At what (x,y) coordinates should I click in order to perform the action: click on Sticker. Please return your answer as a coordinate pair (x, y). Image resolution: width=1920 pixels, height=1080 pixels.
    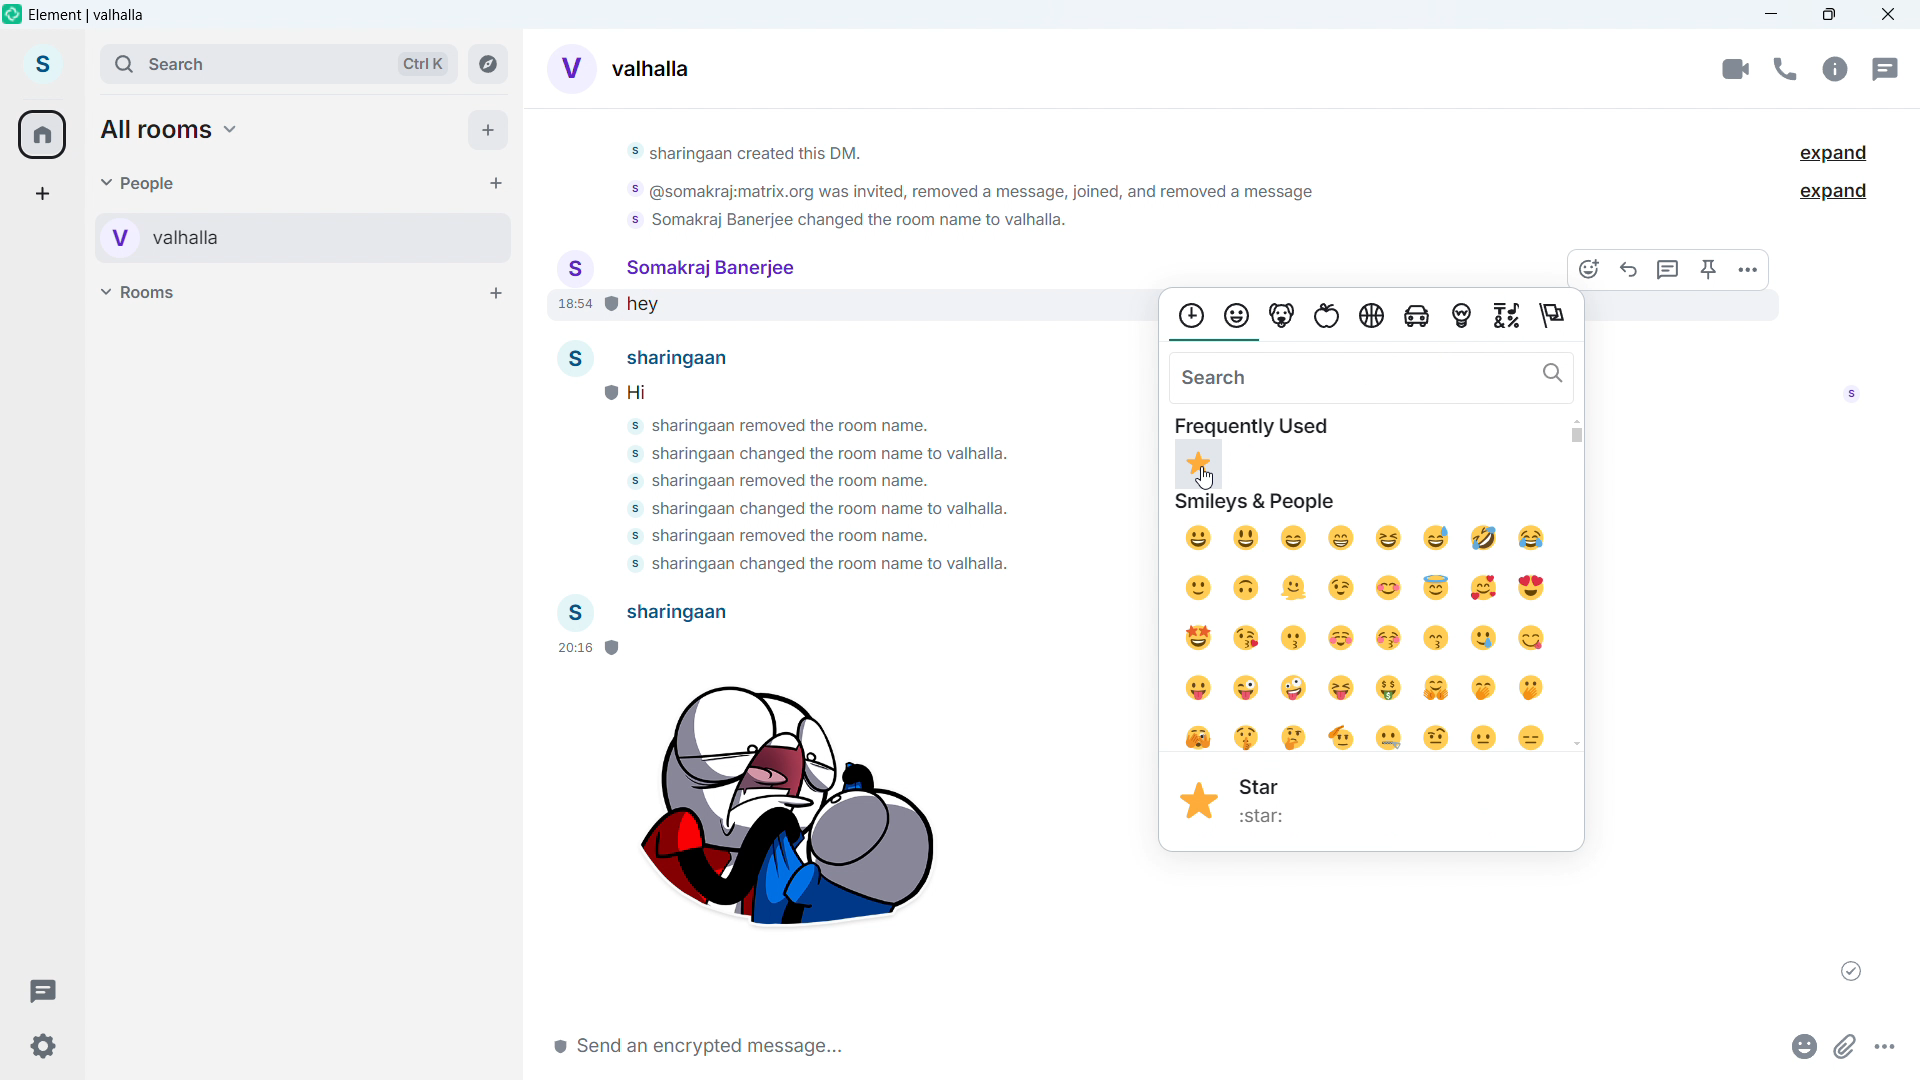
    Looking at the image, I should click on (784, 814).